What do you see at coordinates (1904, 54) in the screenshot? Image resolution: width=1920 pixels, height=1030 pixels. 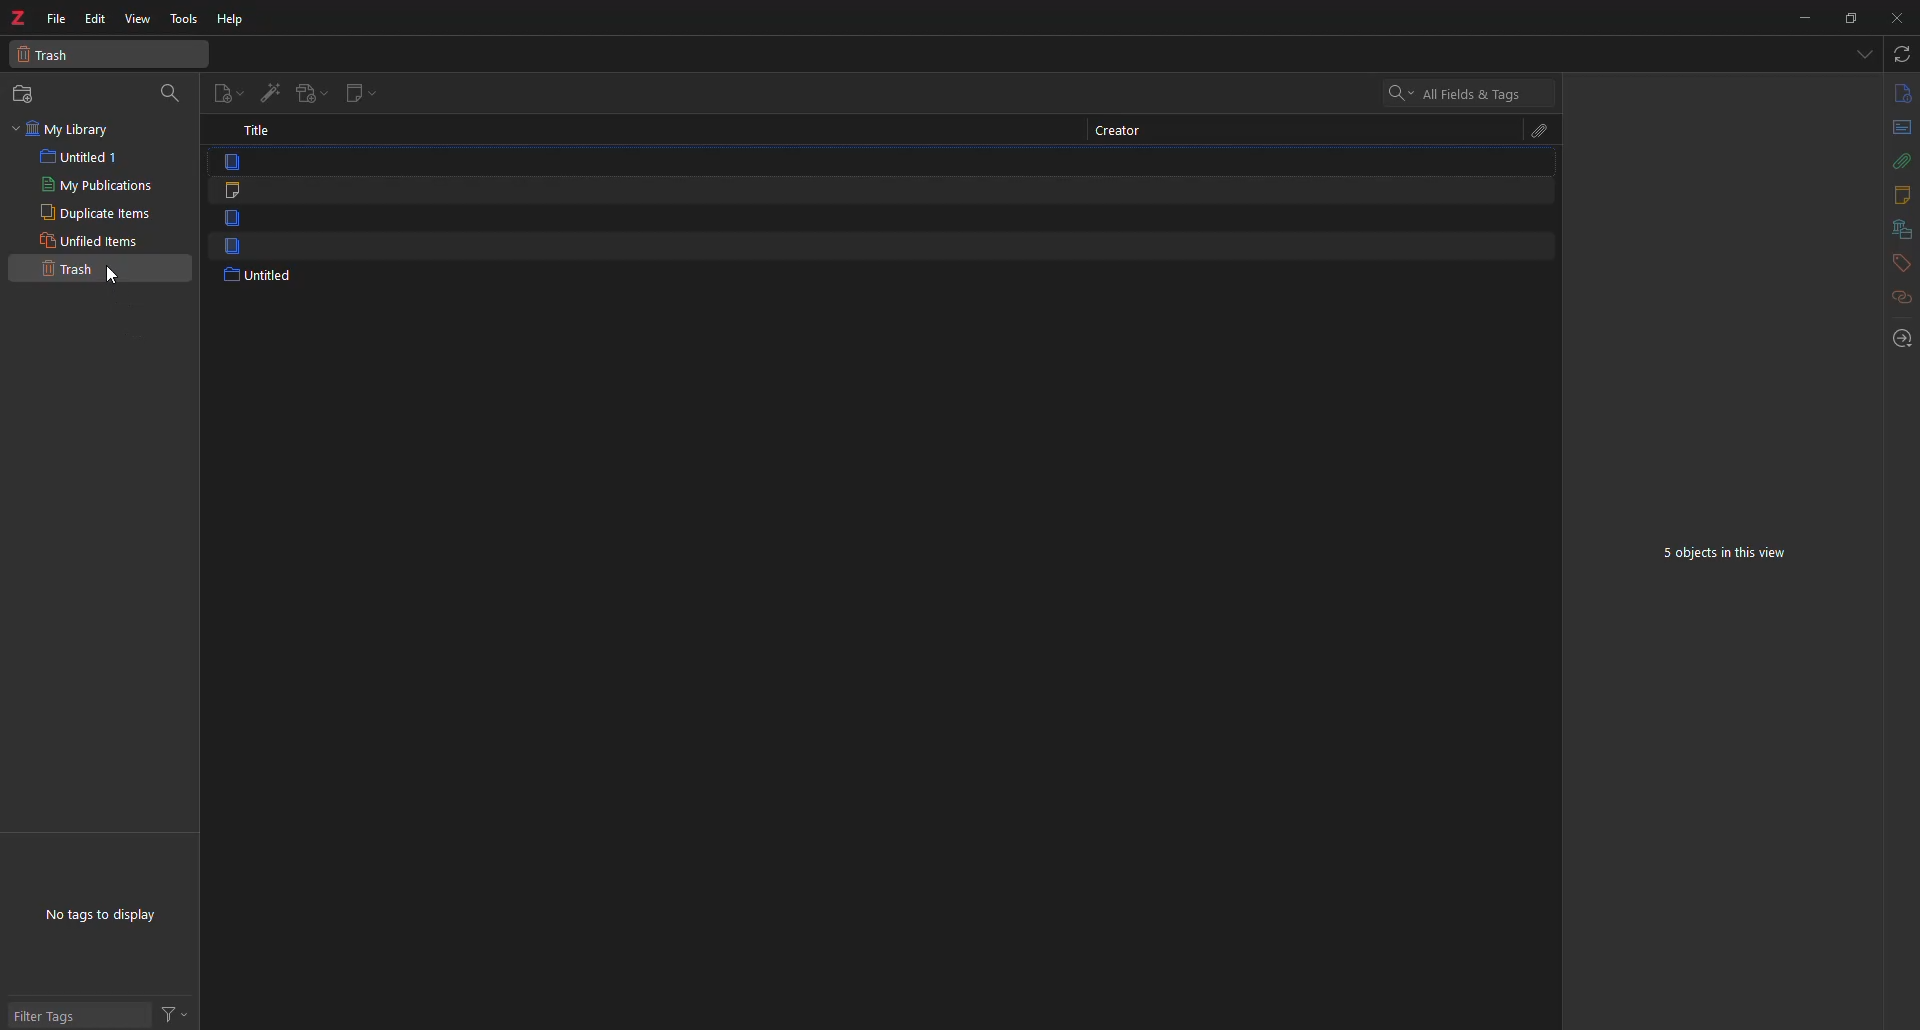 I see `sync` at bounding box center [1904, 54].